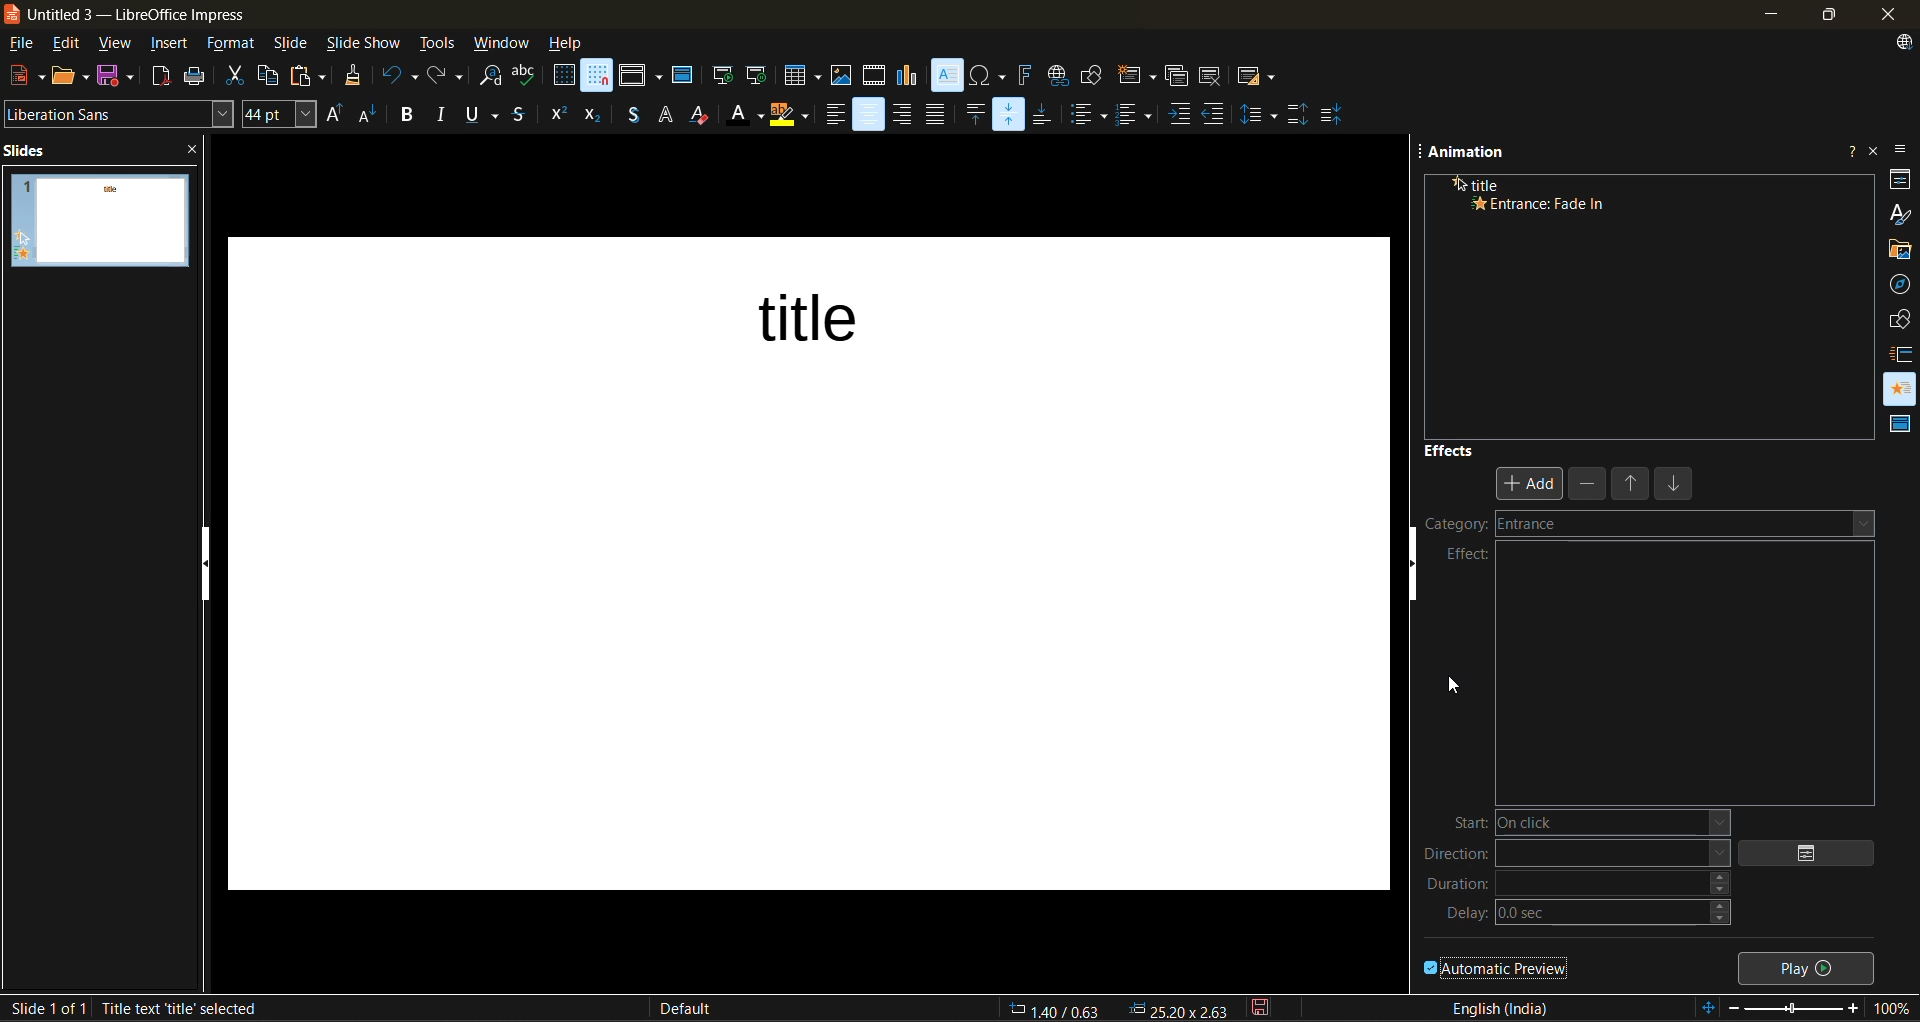 This screenshot has height=1022, width=1920. What do you see at coordinates (409, 115) in the screenshot?
I see `bold` at bounding box center [409, 115].